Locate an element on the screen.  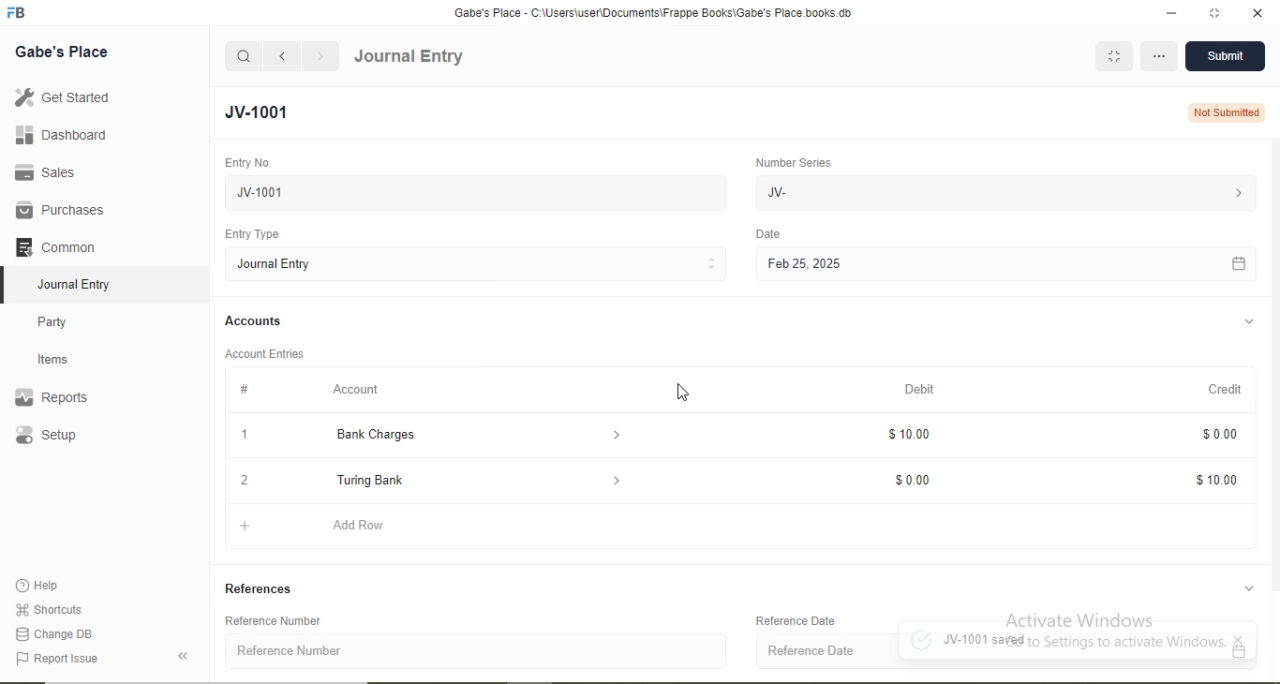
logo is located at coordinates (18, 13).